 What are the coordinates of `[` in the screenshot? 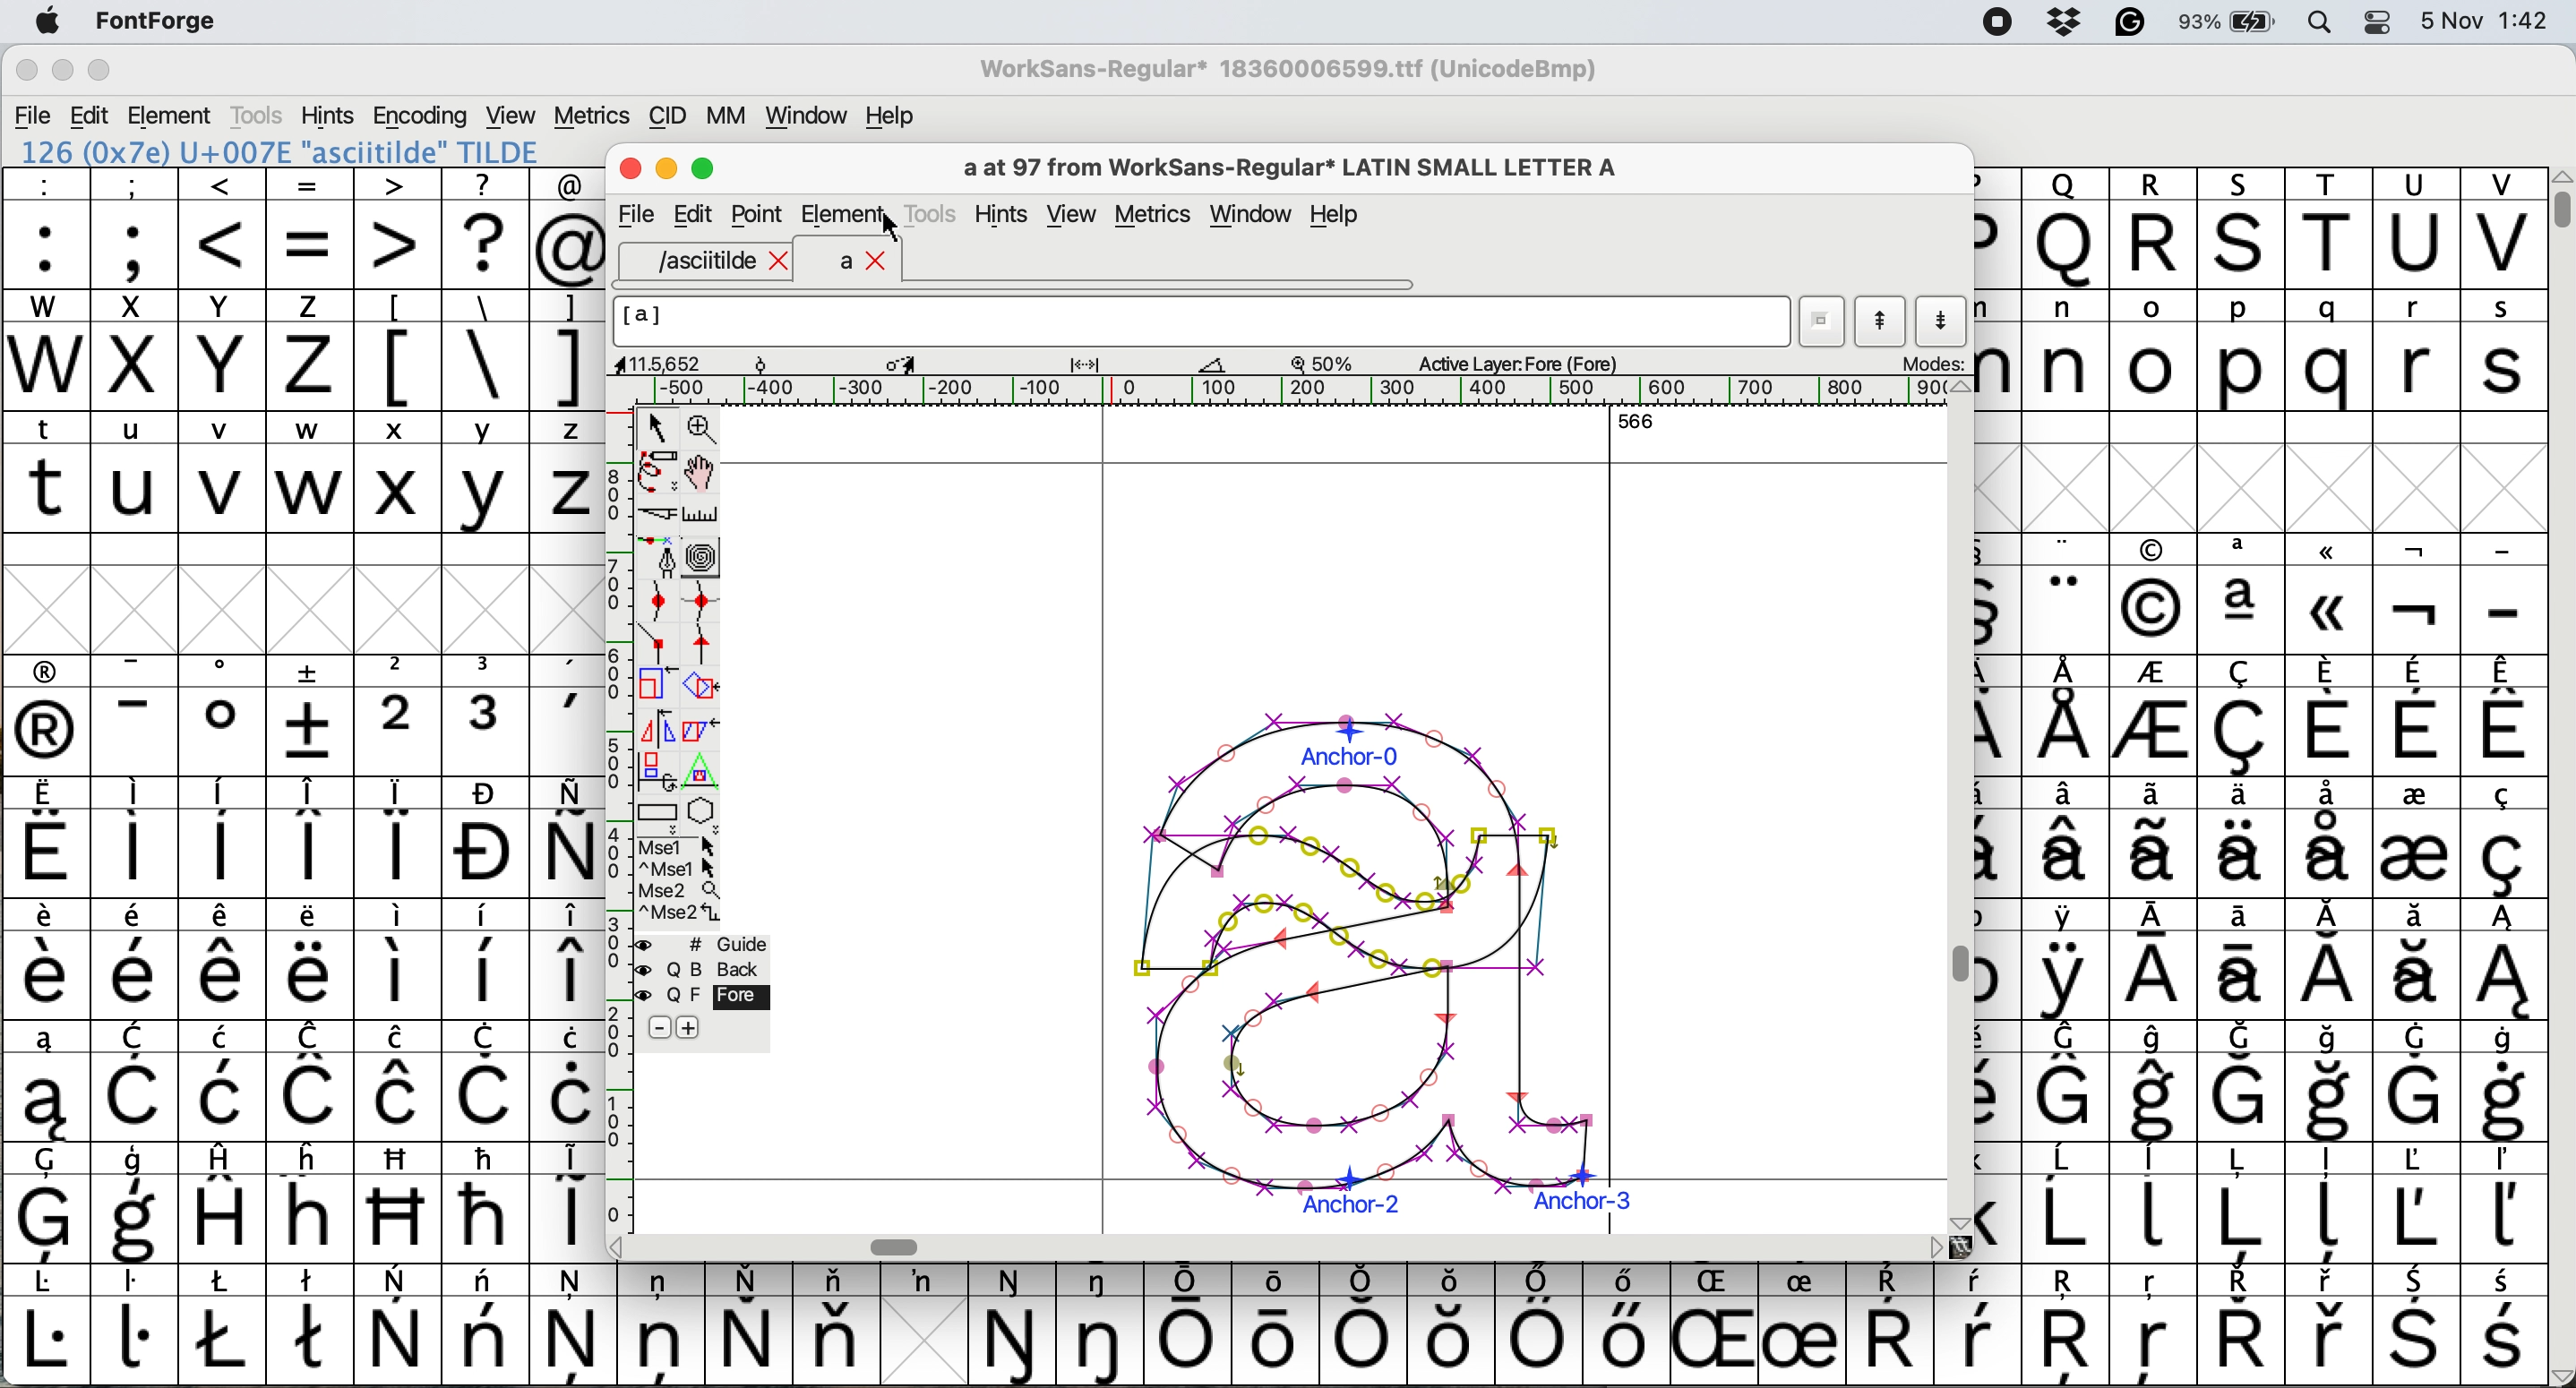 It's located at (399, 350).